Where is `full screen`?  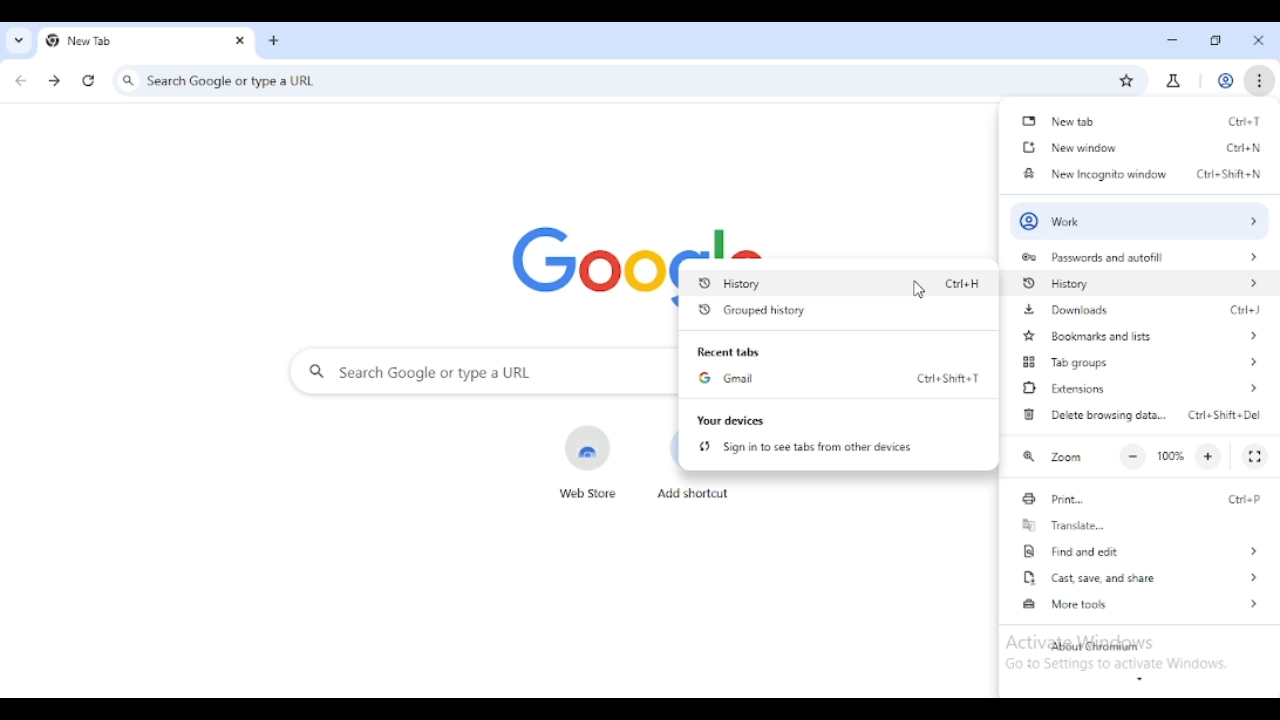 full screen is located at coordinates (1255, 456).